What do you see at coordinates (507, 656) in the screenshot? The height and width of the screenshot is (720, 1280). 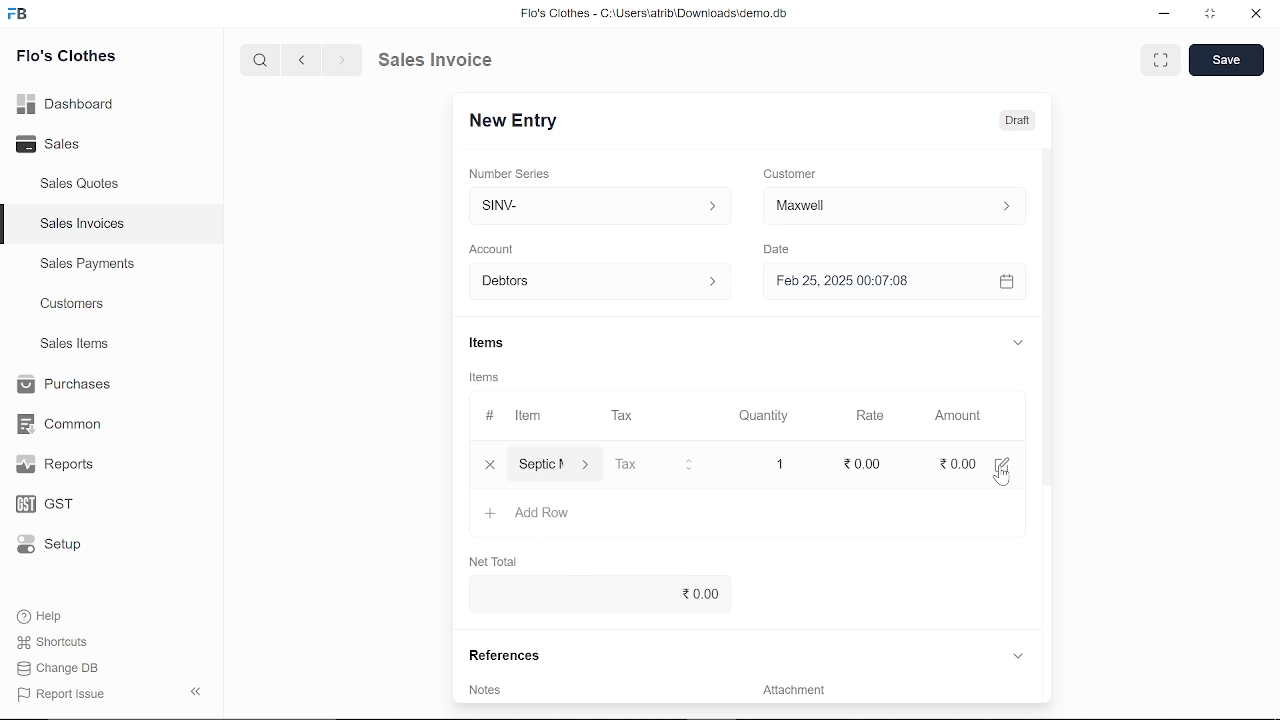 I see `References.` at bounding box center [507, 656].